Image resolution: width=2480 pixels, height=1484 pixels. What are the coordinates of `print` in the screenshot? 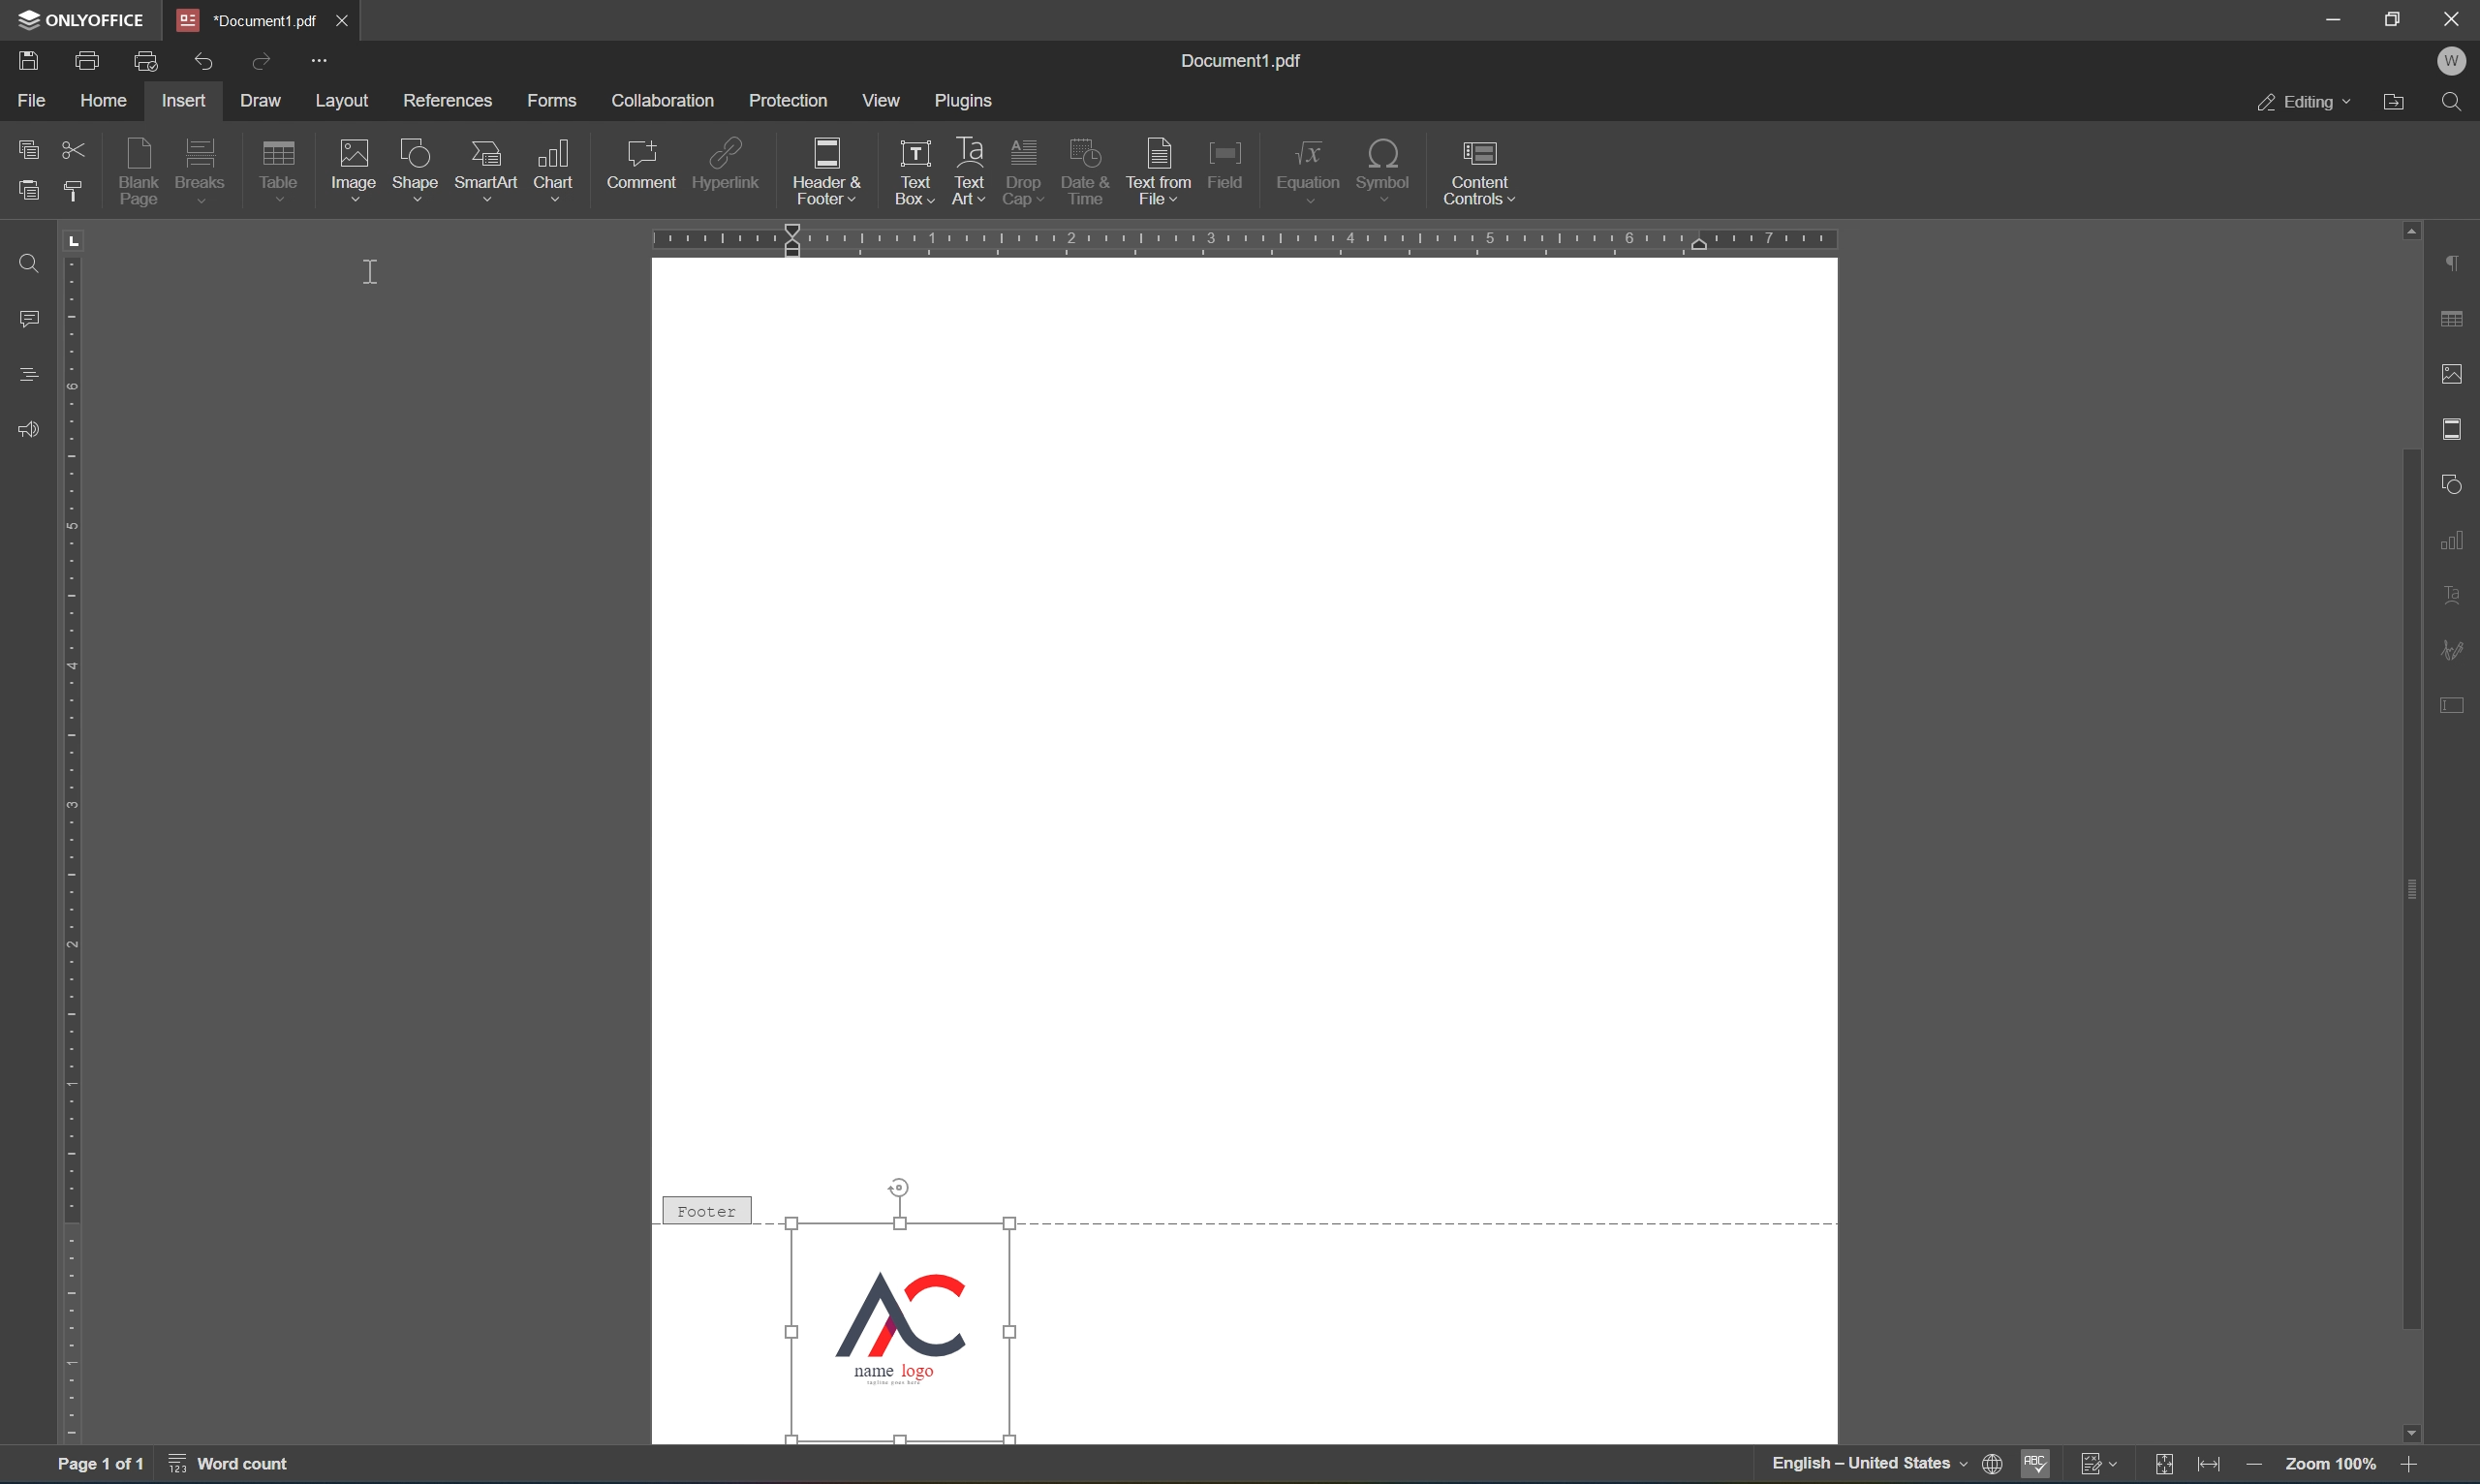 It's located at (82, 61).